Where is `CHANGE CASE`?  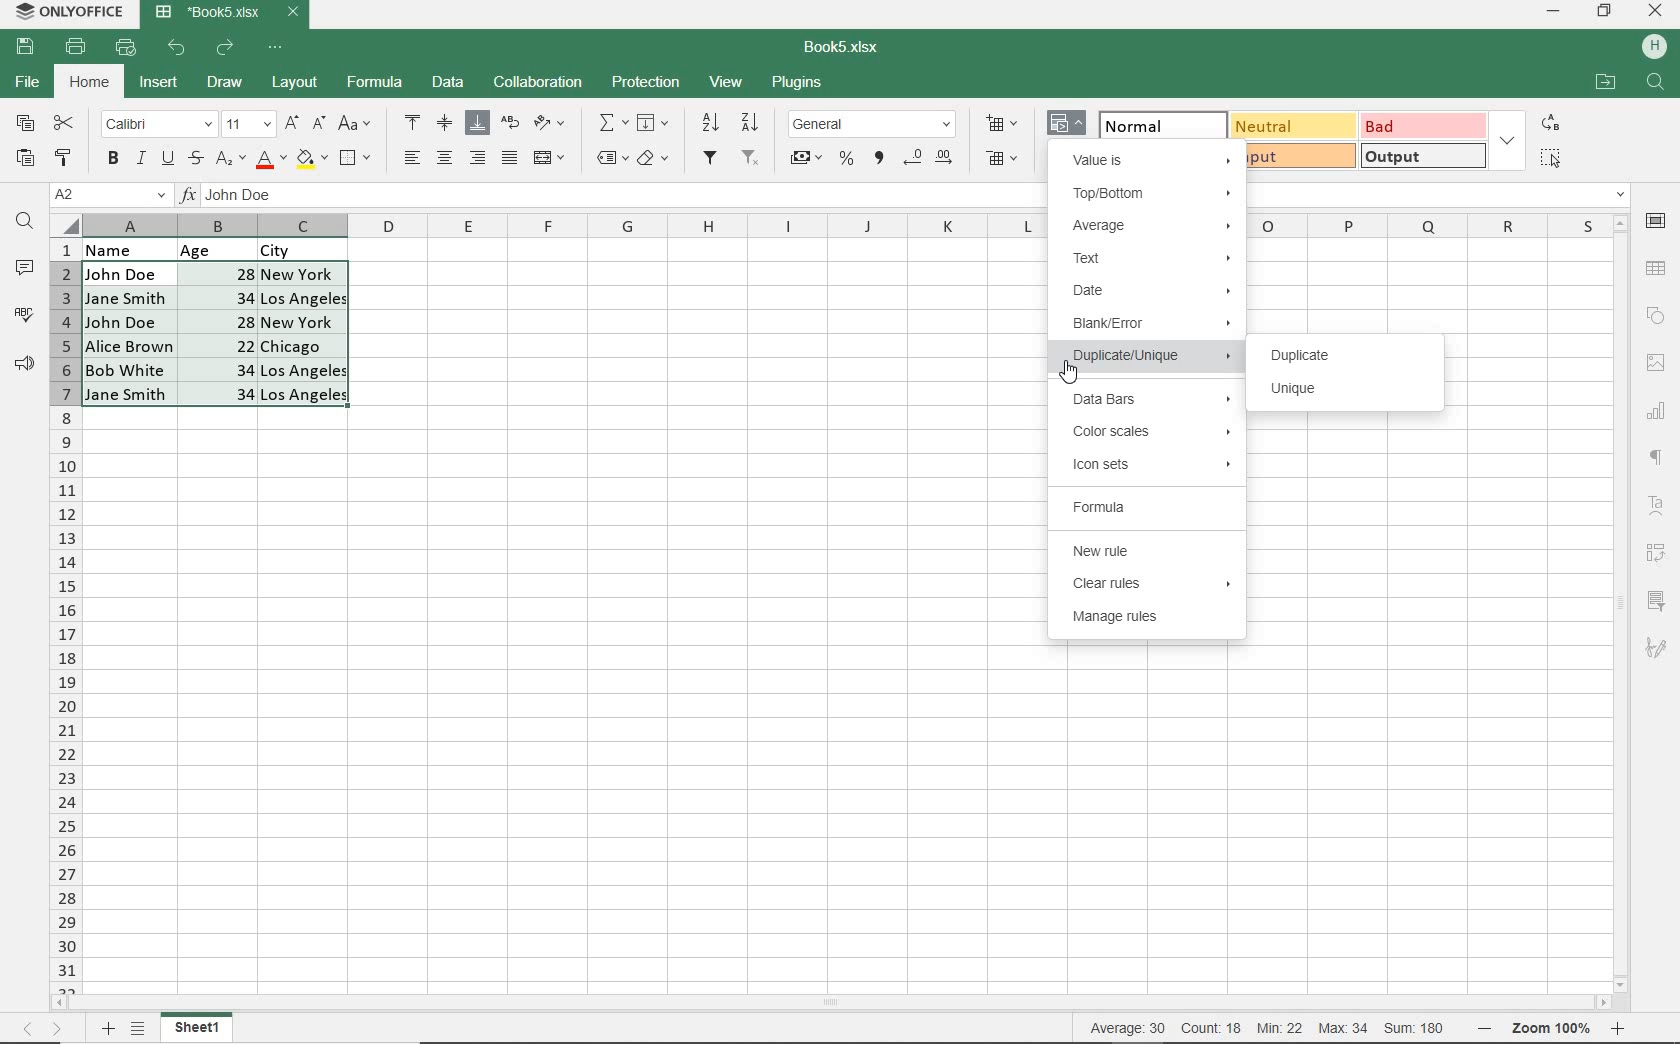 CHANGE CASE is located at coordinates (356, 124).